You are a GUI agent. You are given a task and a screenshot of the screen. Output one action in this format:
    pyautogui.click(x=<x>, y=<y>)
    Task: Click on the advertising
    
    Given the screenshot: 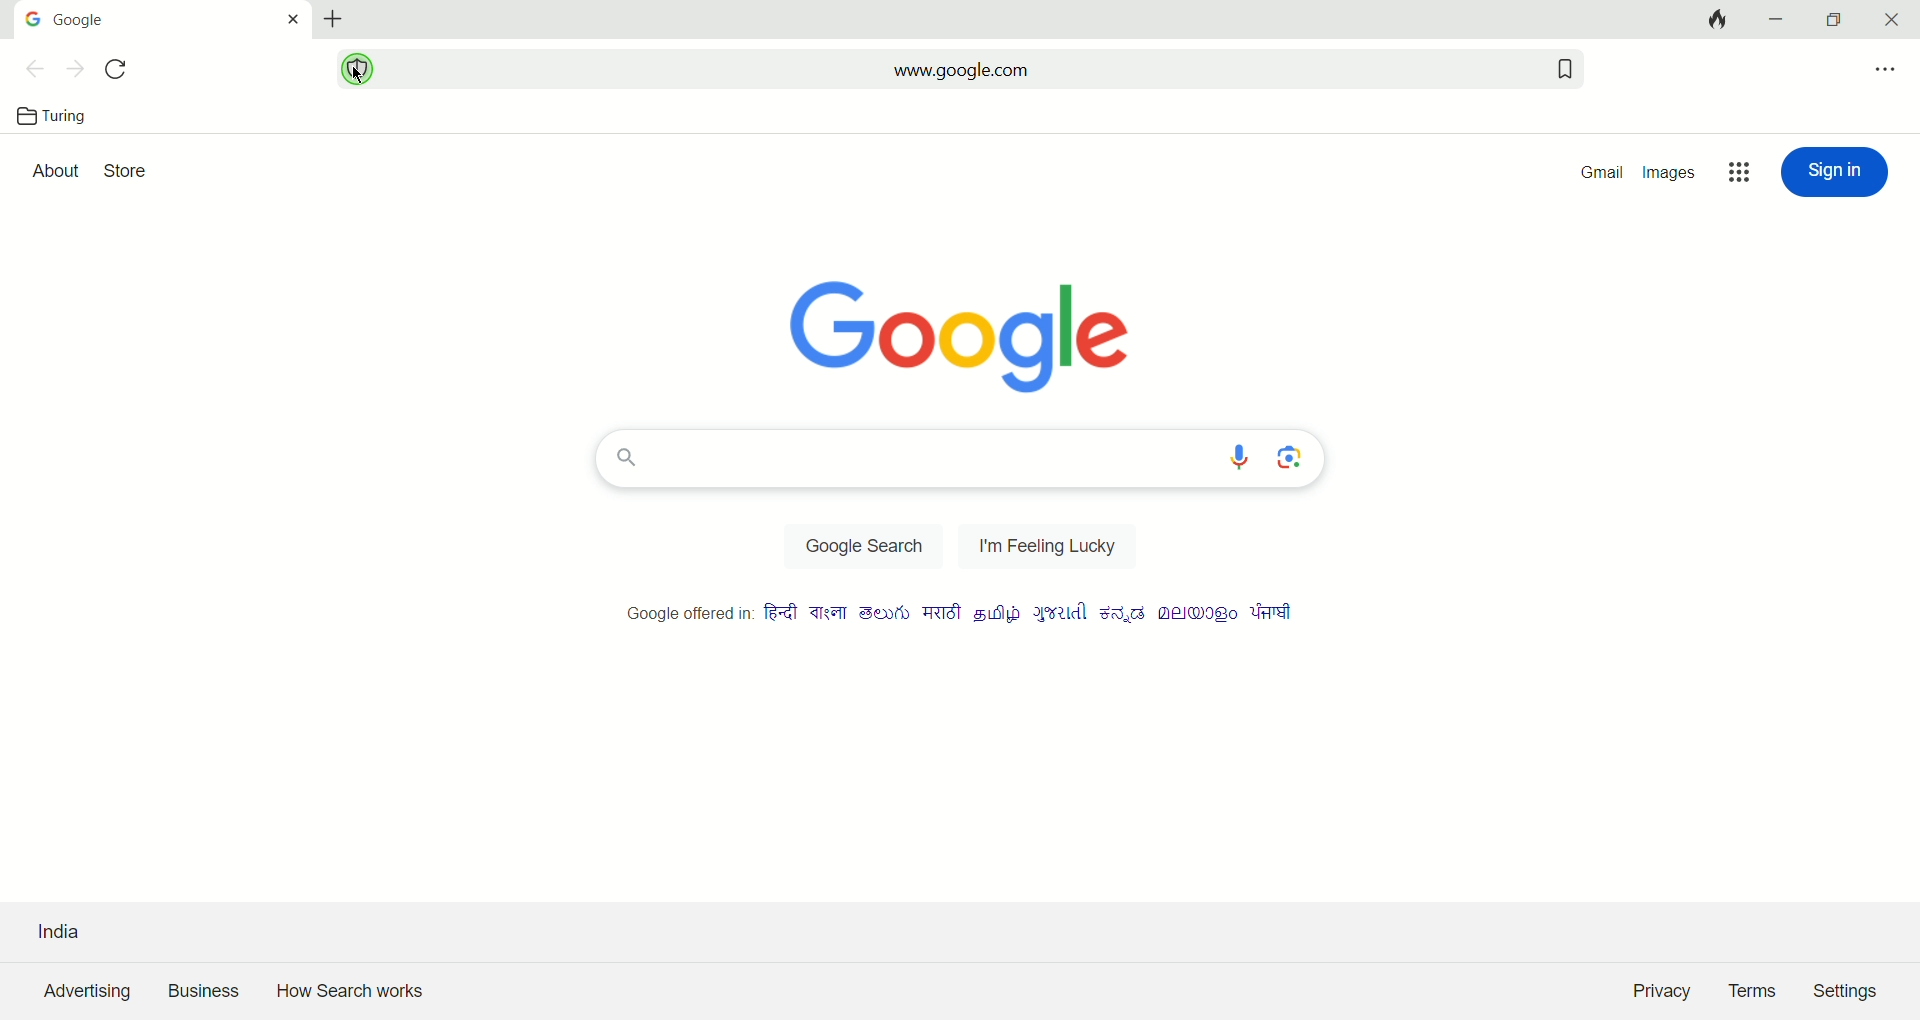 What is the action you would take?
    pyautogui.click(x=83, y=992)
    